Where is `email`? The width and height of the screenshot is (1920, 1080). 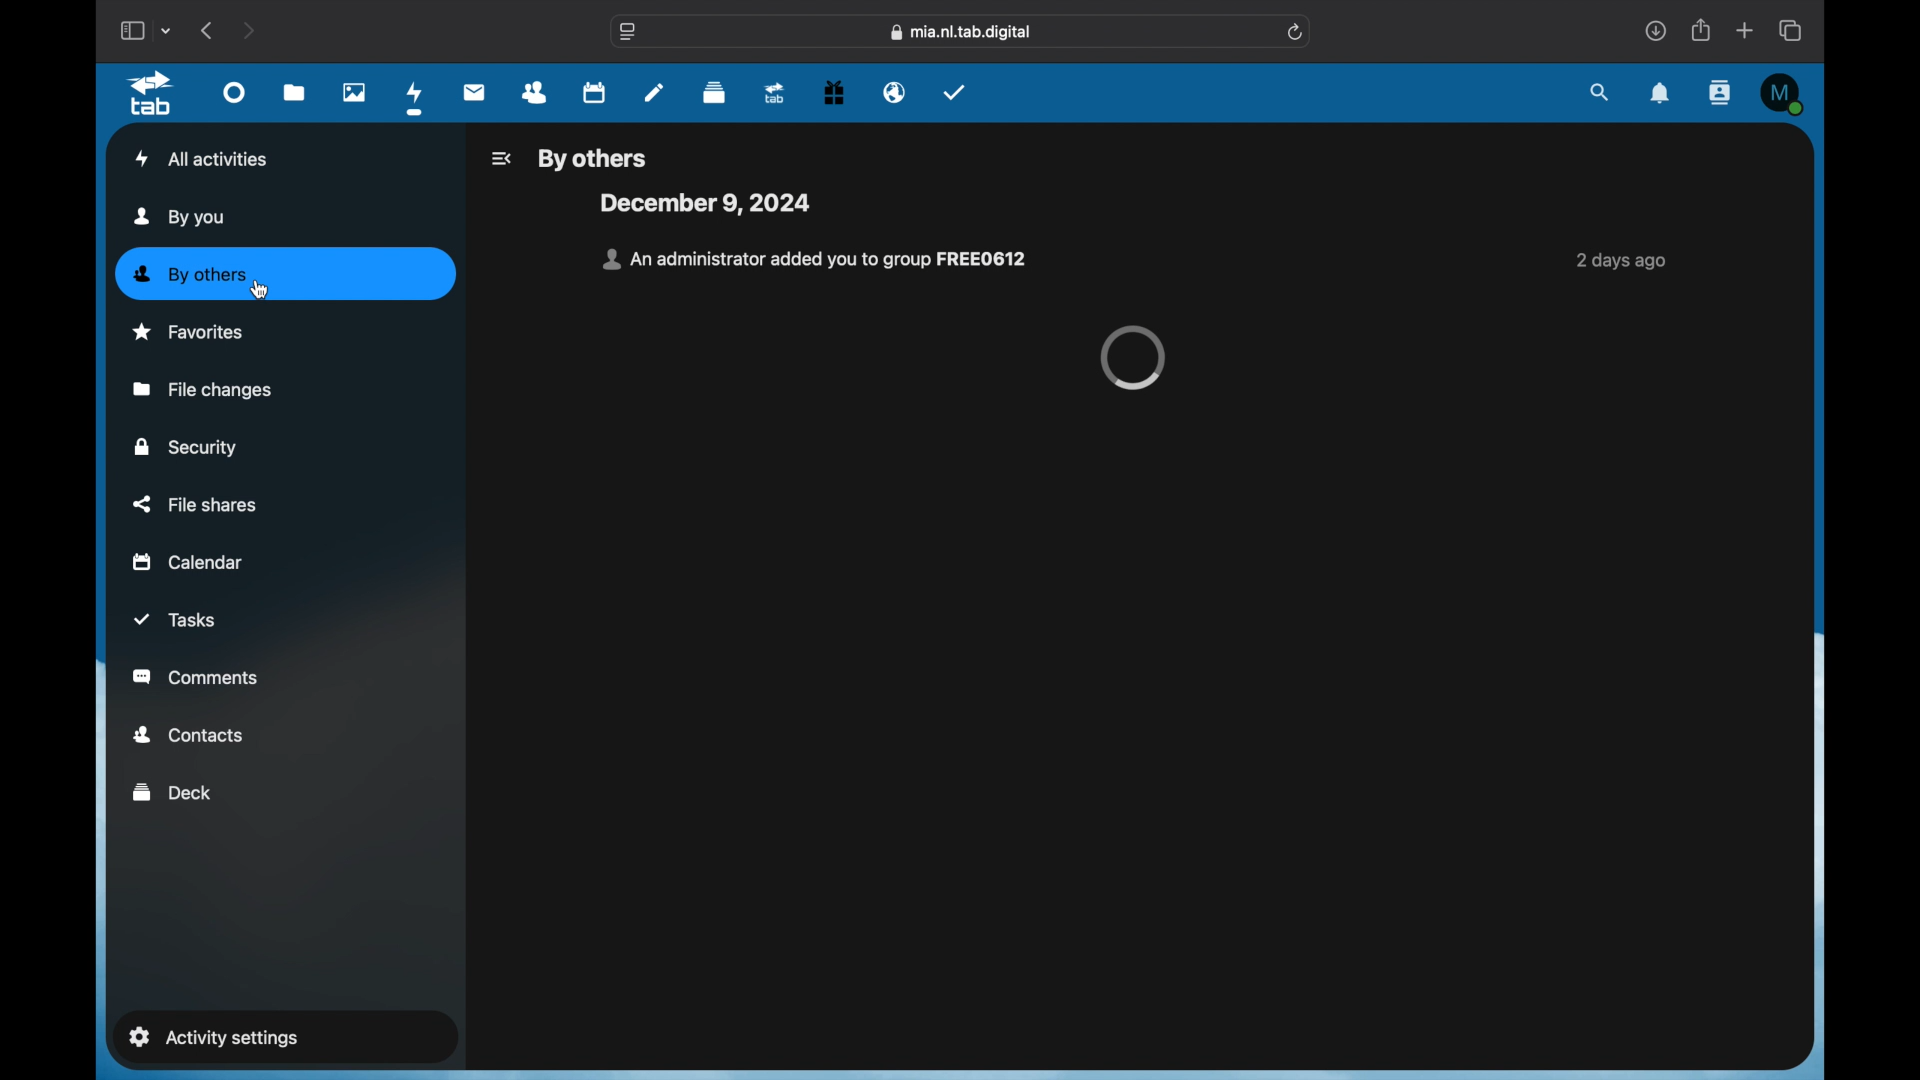 email is located at coordinates (894, 92).